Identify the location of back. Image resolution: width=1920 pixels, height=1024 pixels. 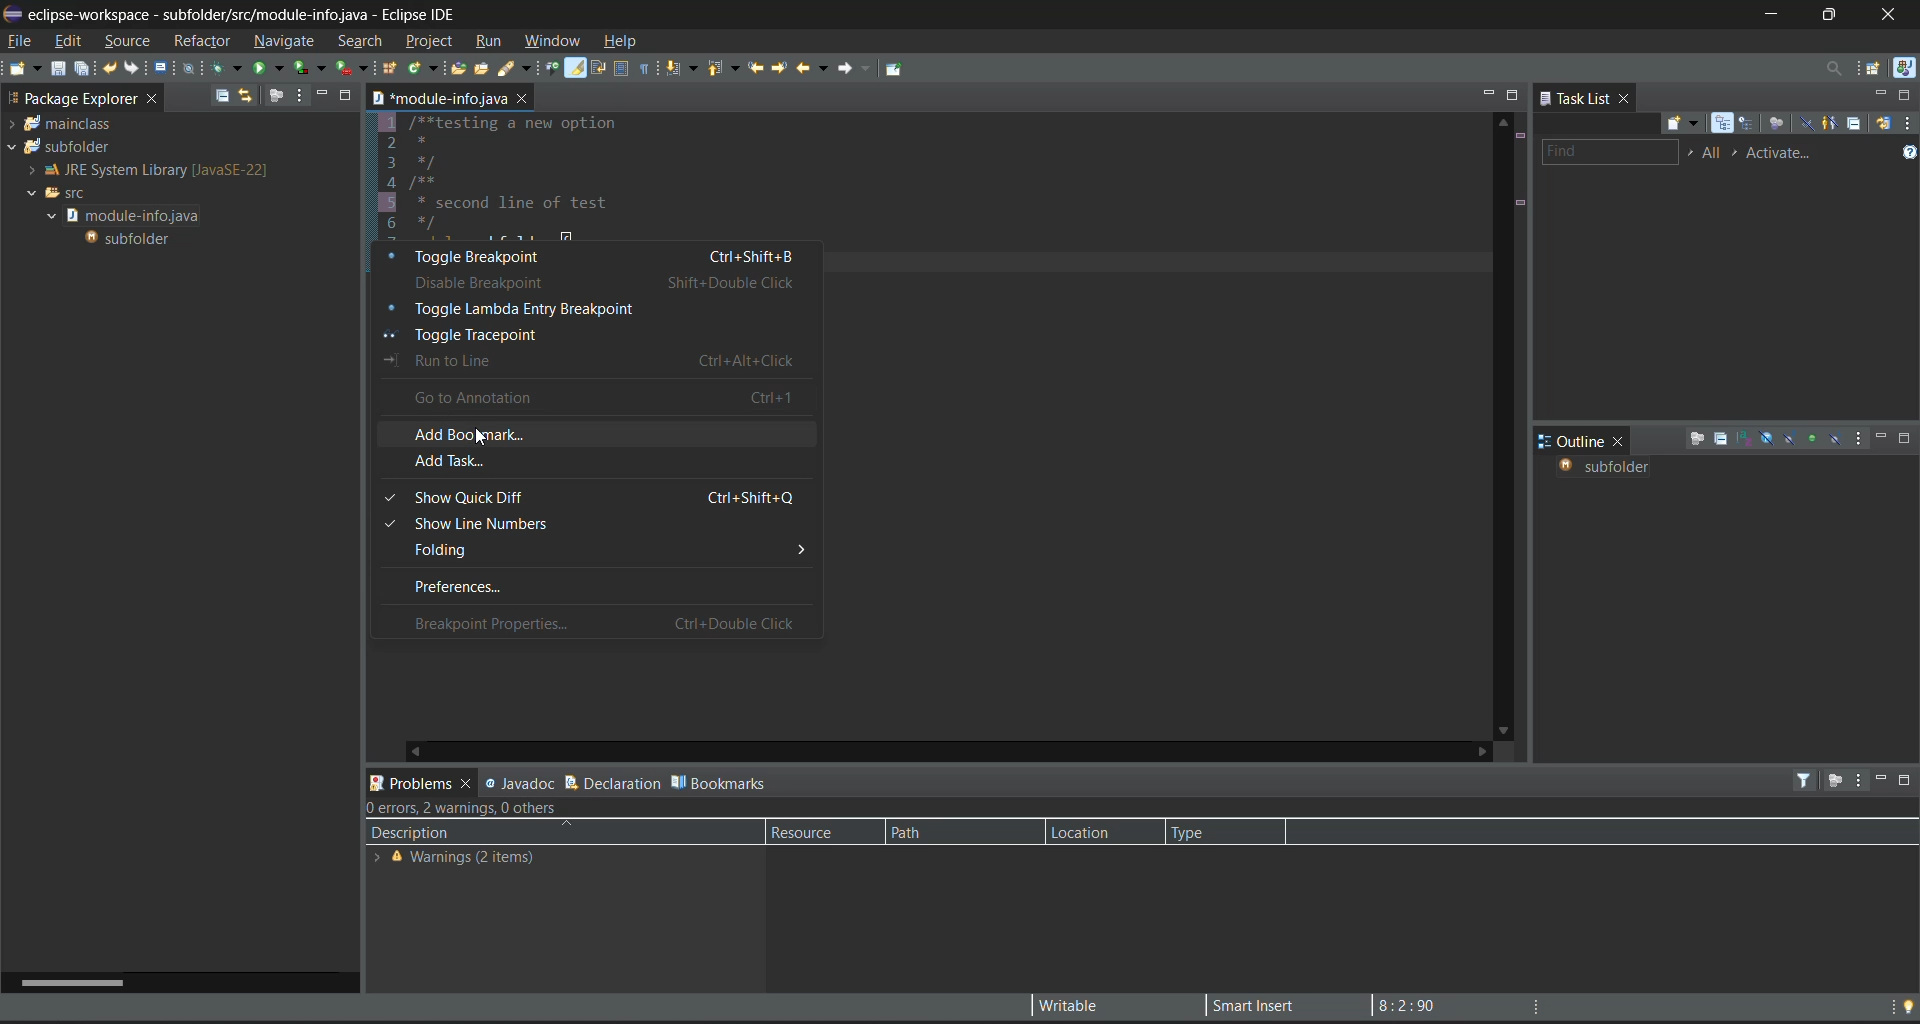
(808, 67).